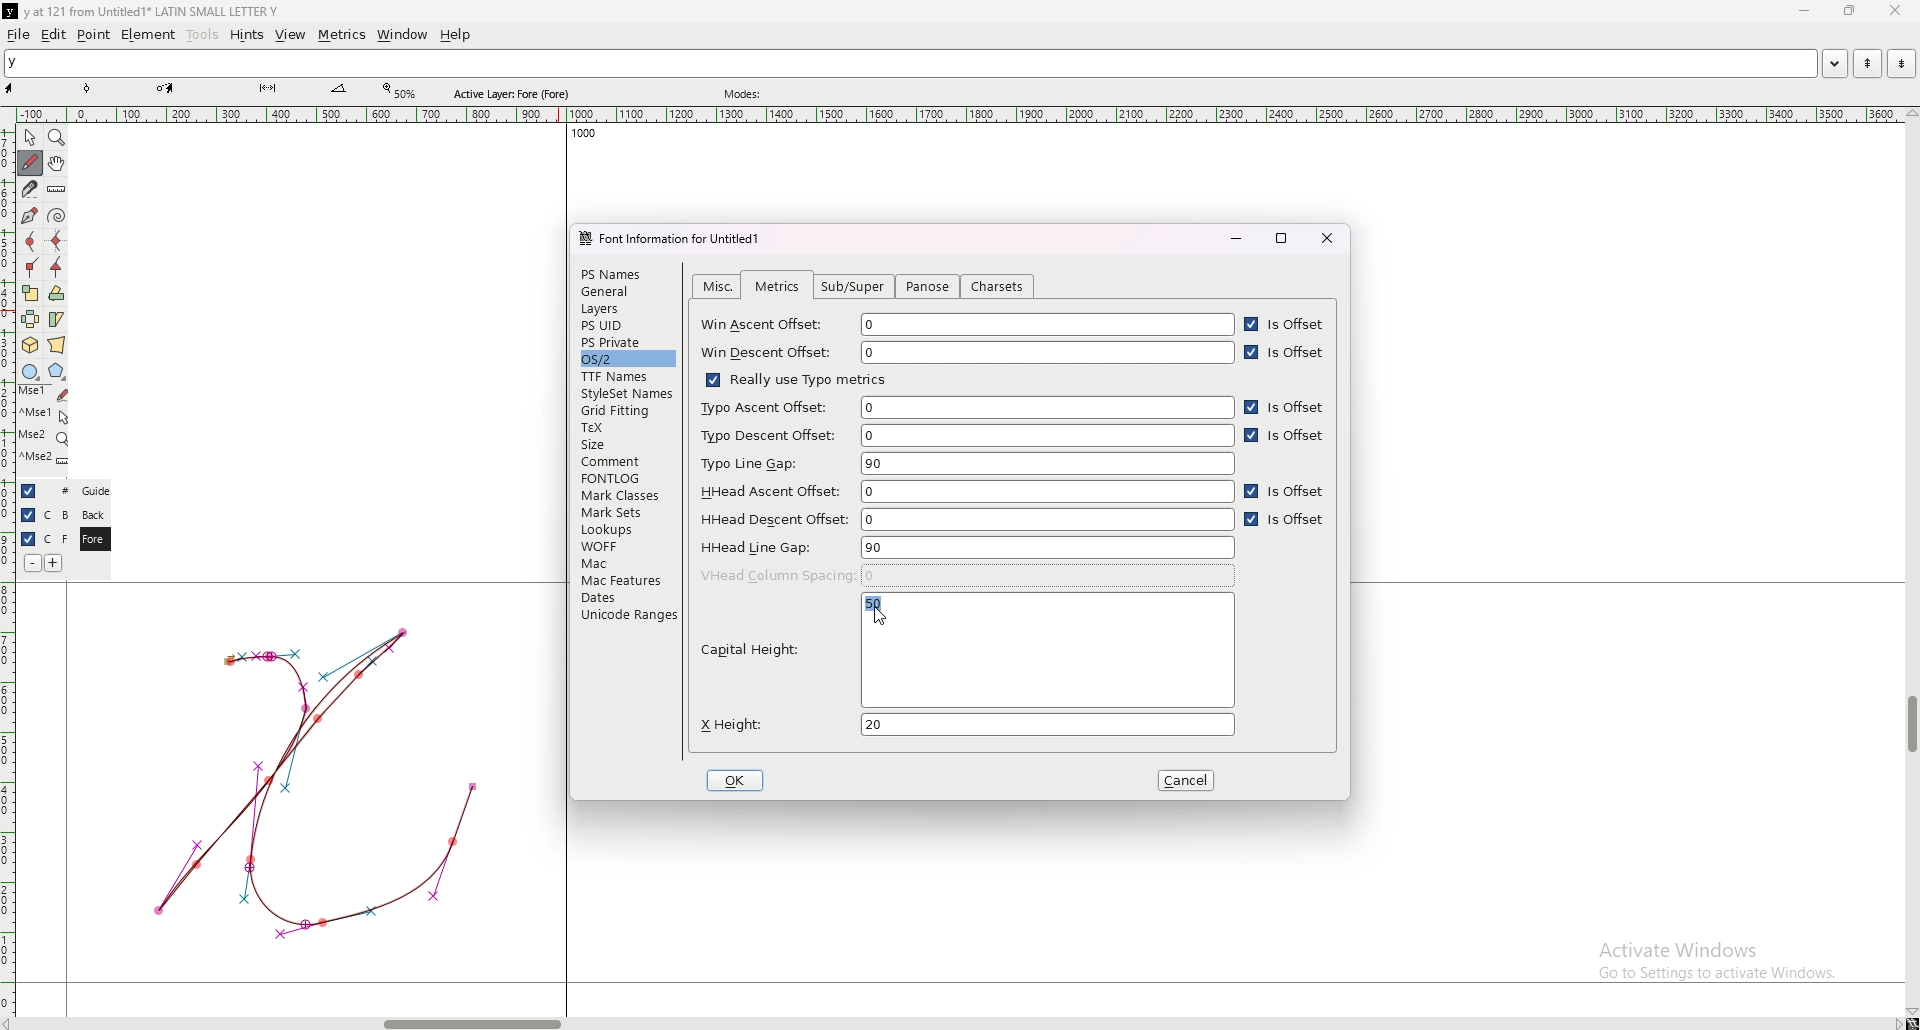 The height and width of the screenshot is (1030, 1920). I want to click on typo descent offset 0, so click(965, 436).